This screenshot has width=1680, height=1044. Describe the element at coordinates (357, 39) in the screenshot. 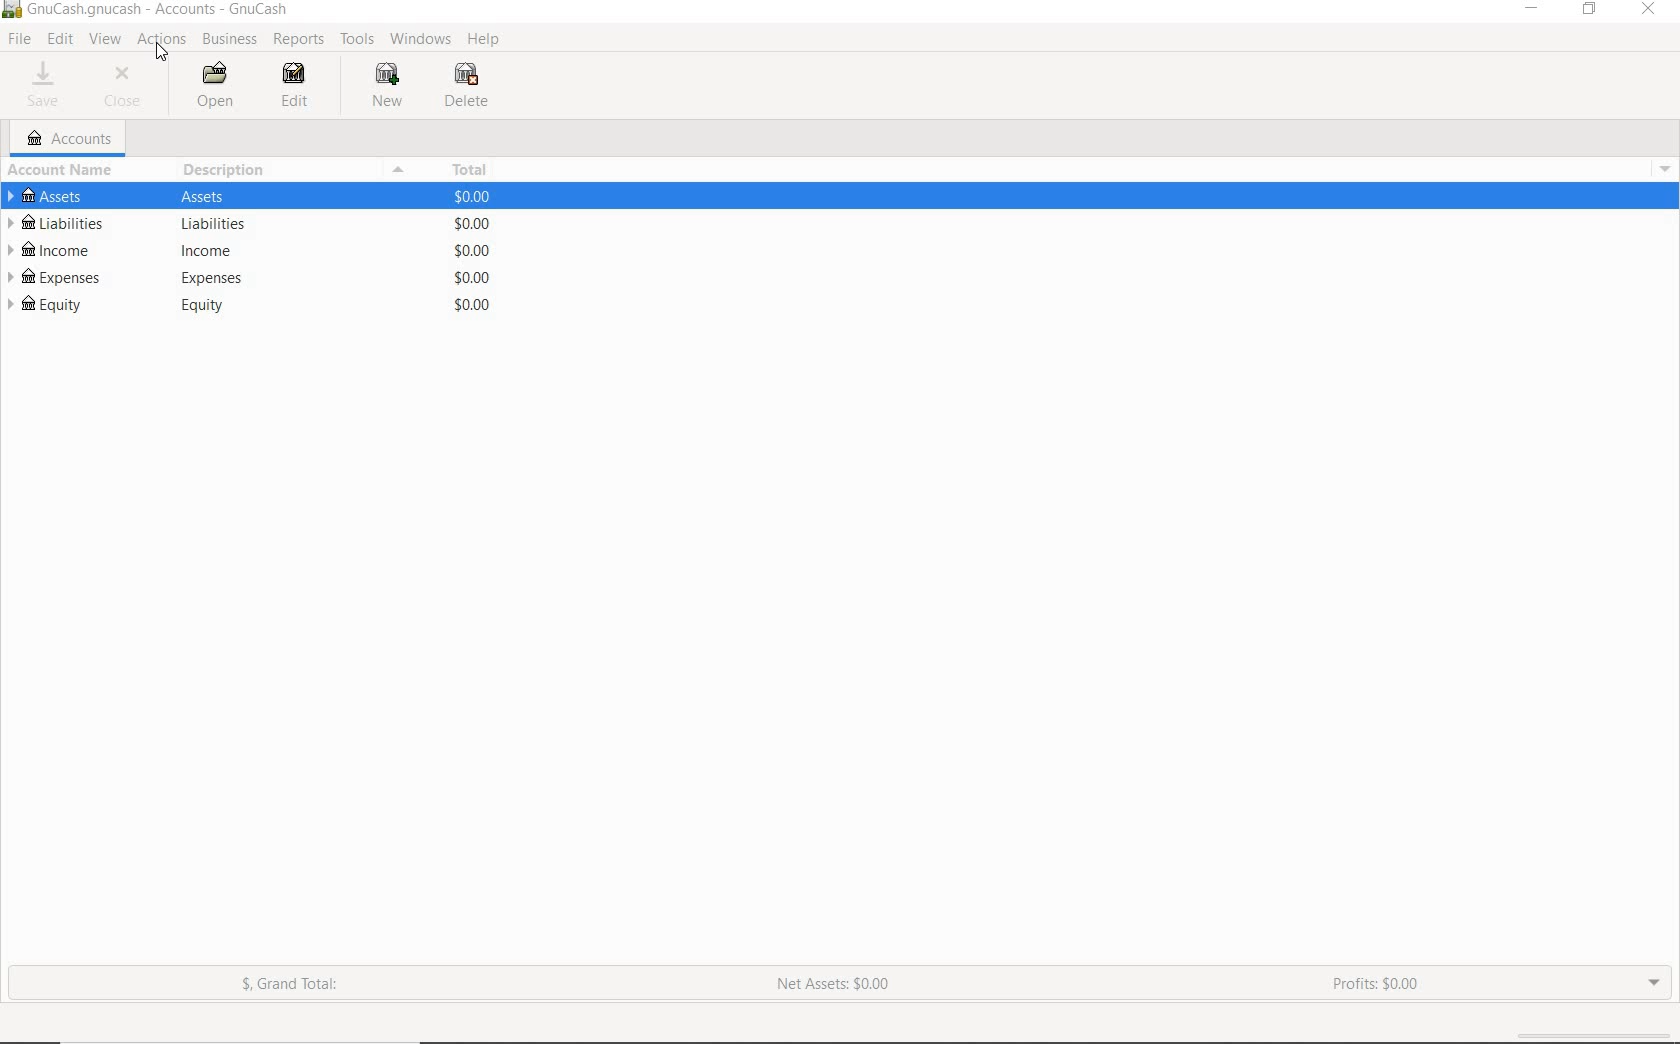

I see `TOOLS` at that location.